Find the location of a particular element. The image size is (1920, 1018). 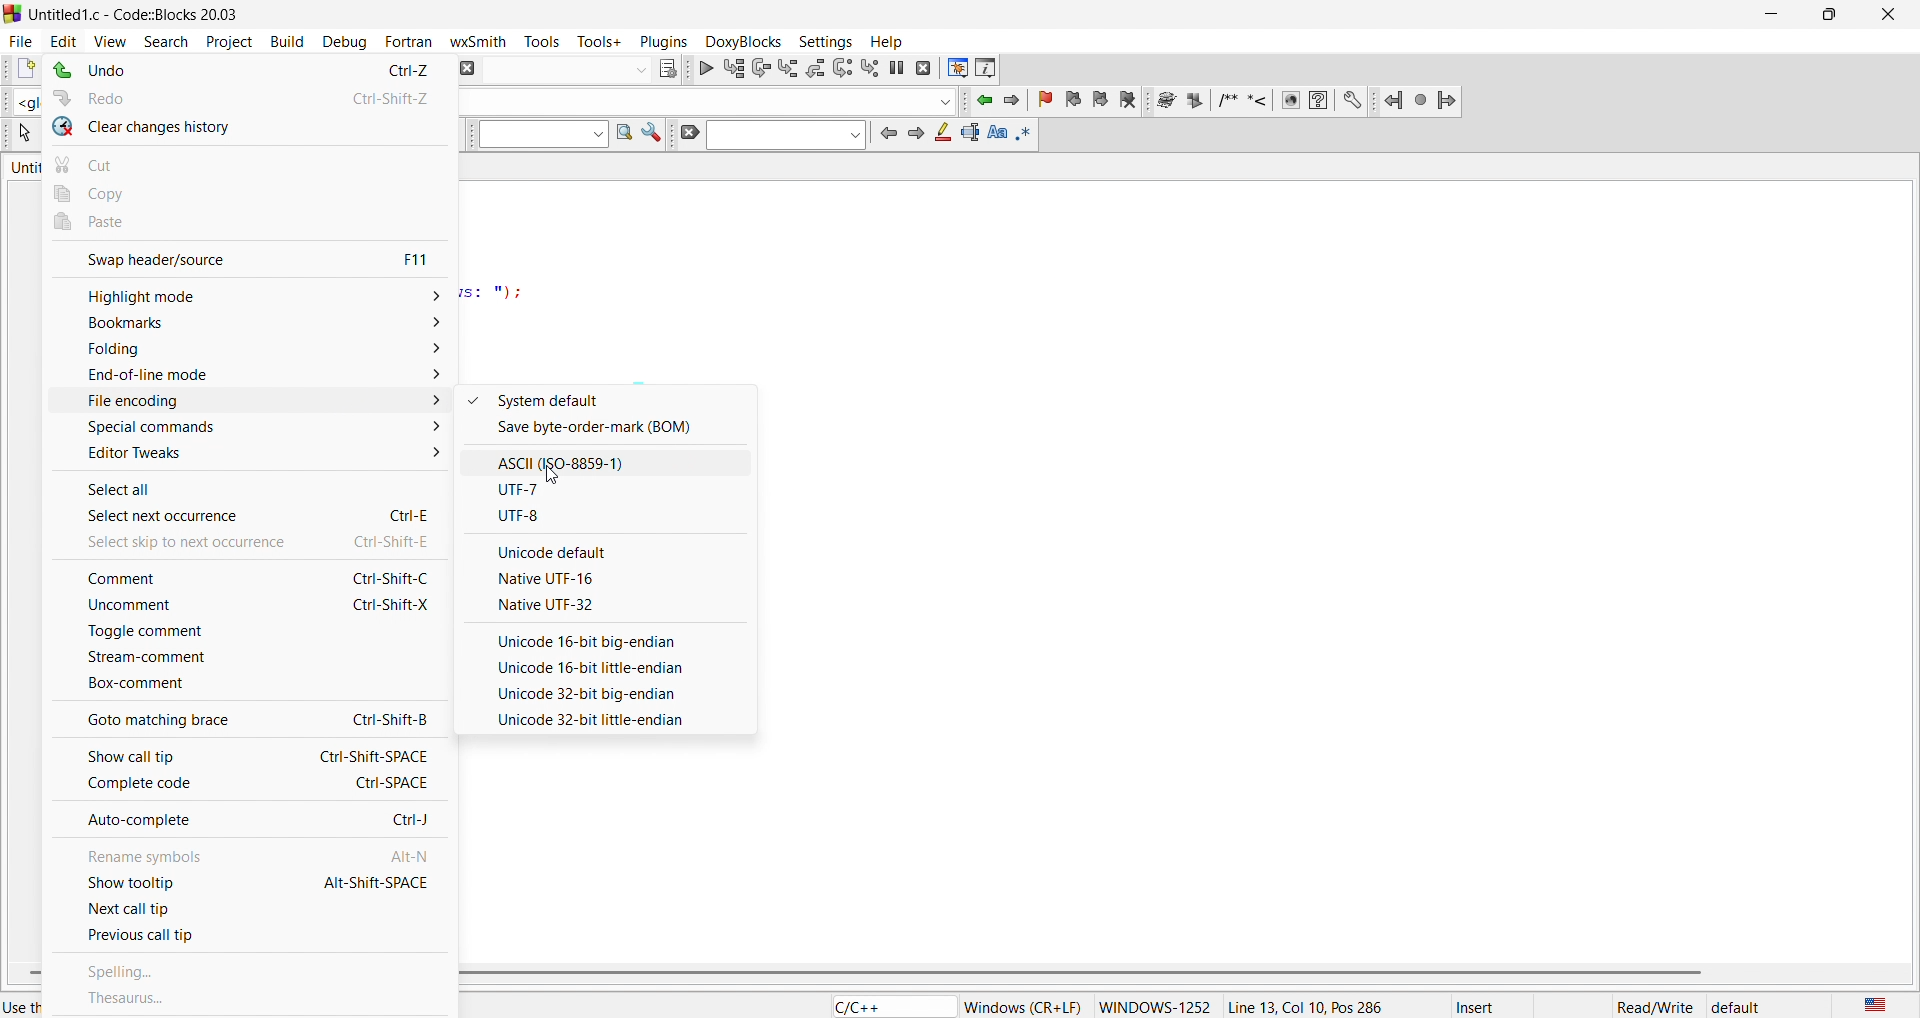

tools is located at coordinates (538, 43).